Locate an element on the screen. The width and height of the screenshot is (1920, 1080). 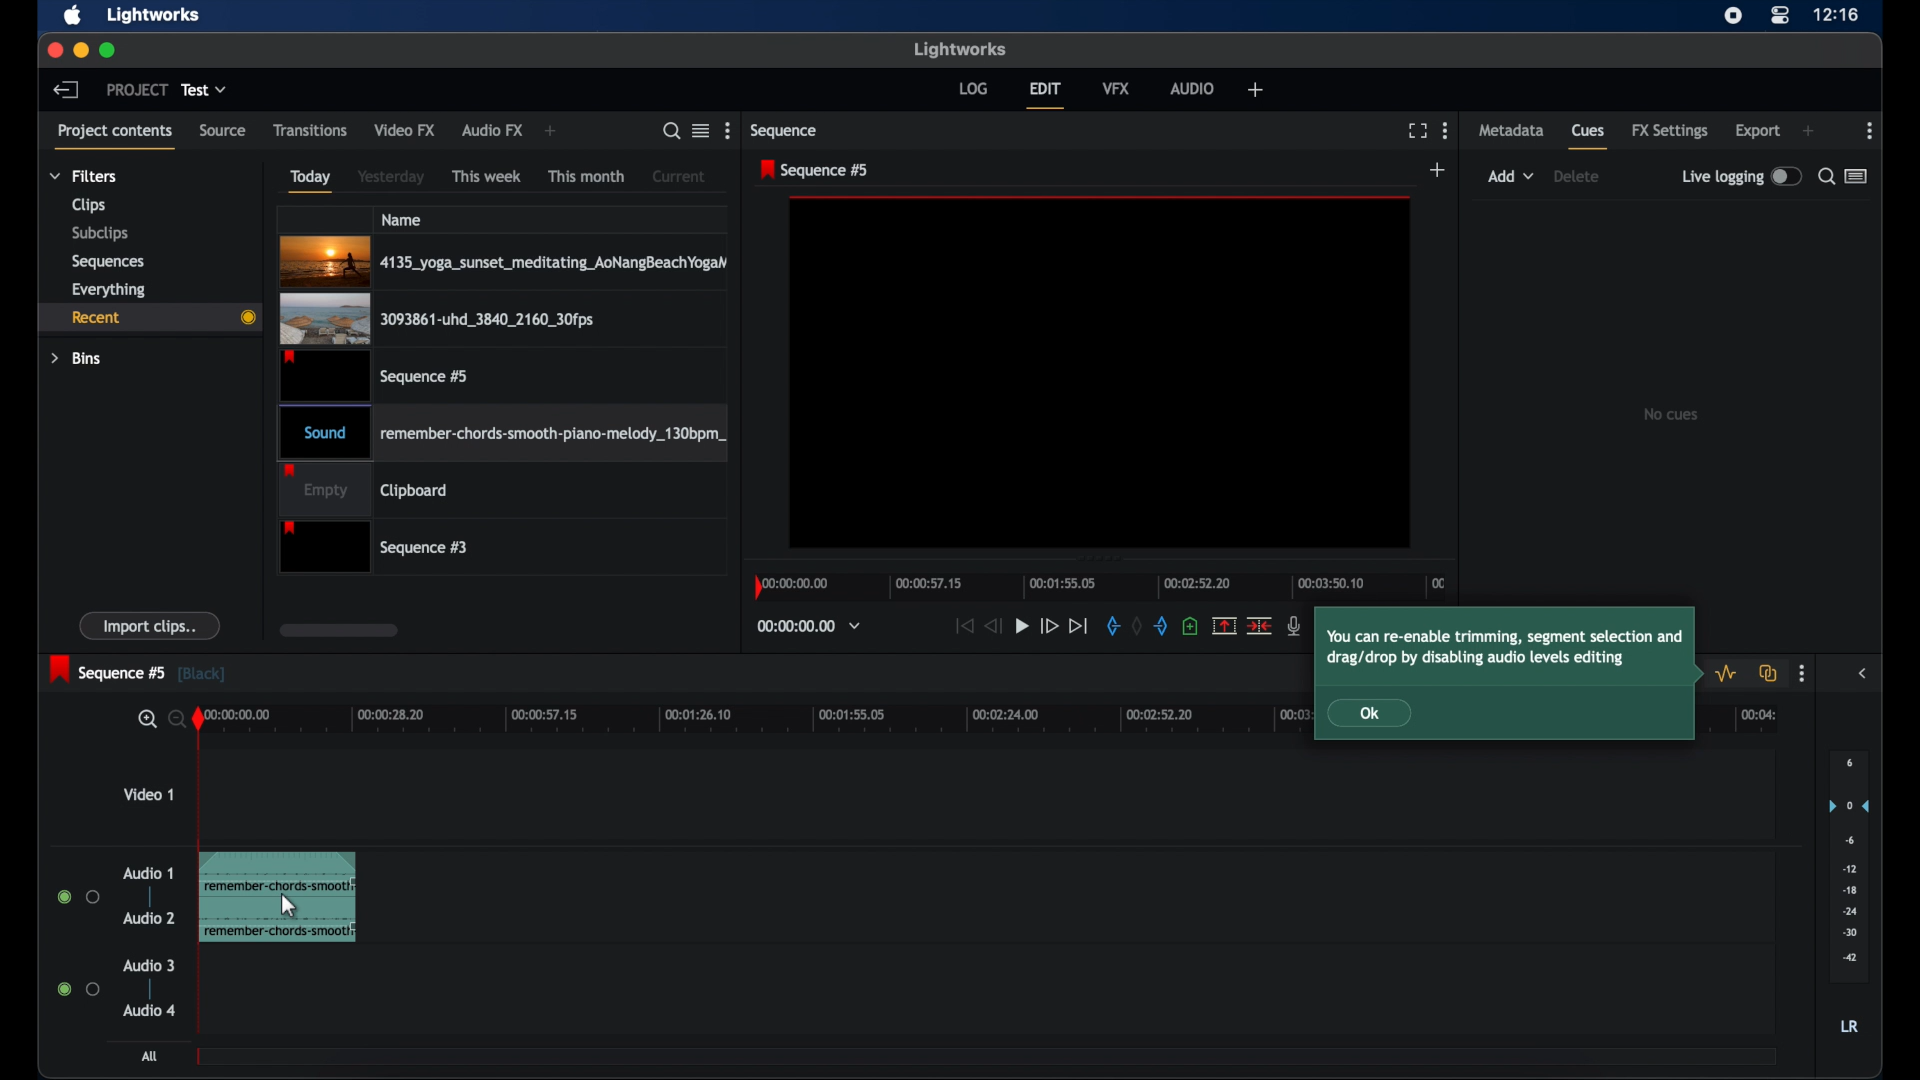
sequencies is located at coordinates (108, 262).